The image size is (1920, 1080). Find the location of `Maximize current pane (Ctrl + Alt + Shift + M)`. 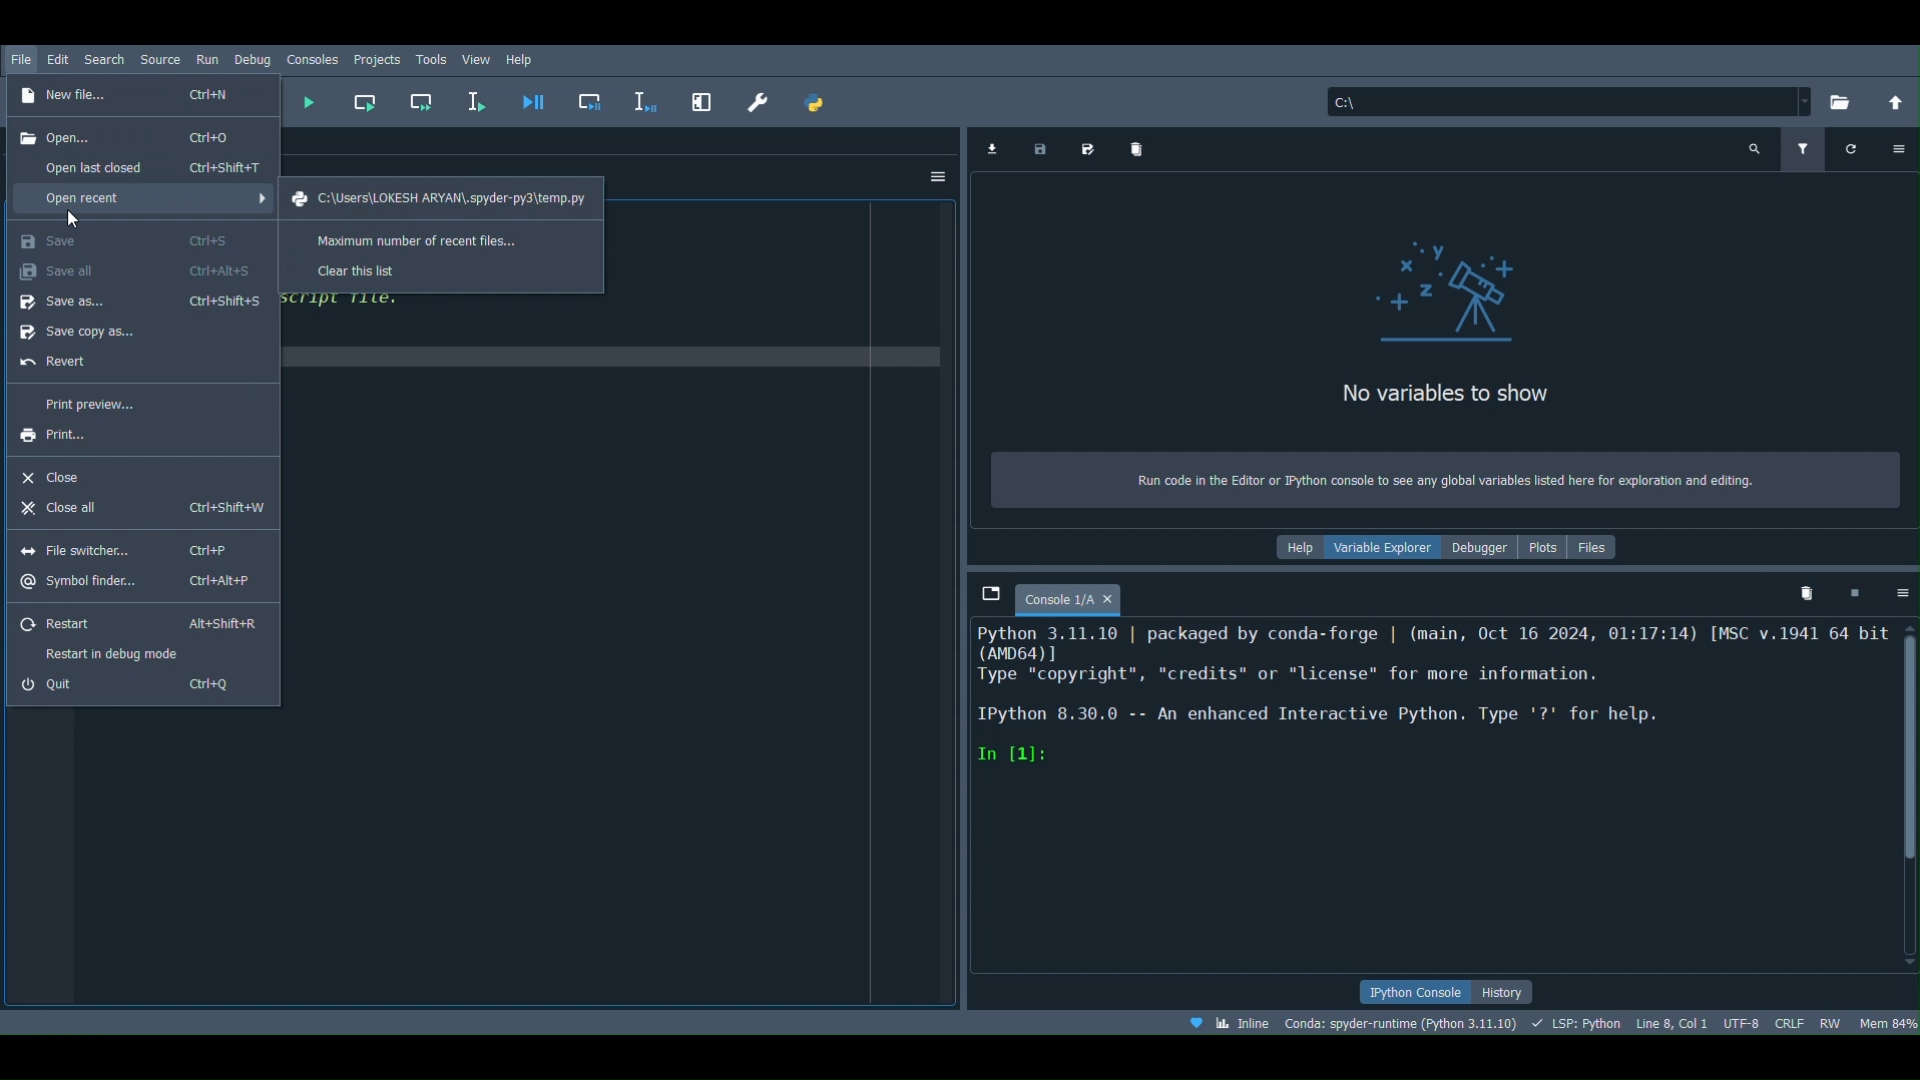

Maximize current pane (Ctrl + Alt + Shift + M) is located at coordinates (698, 99).